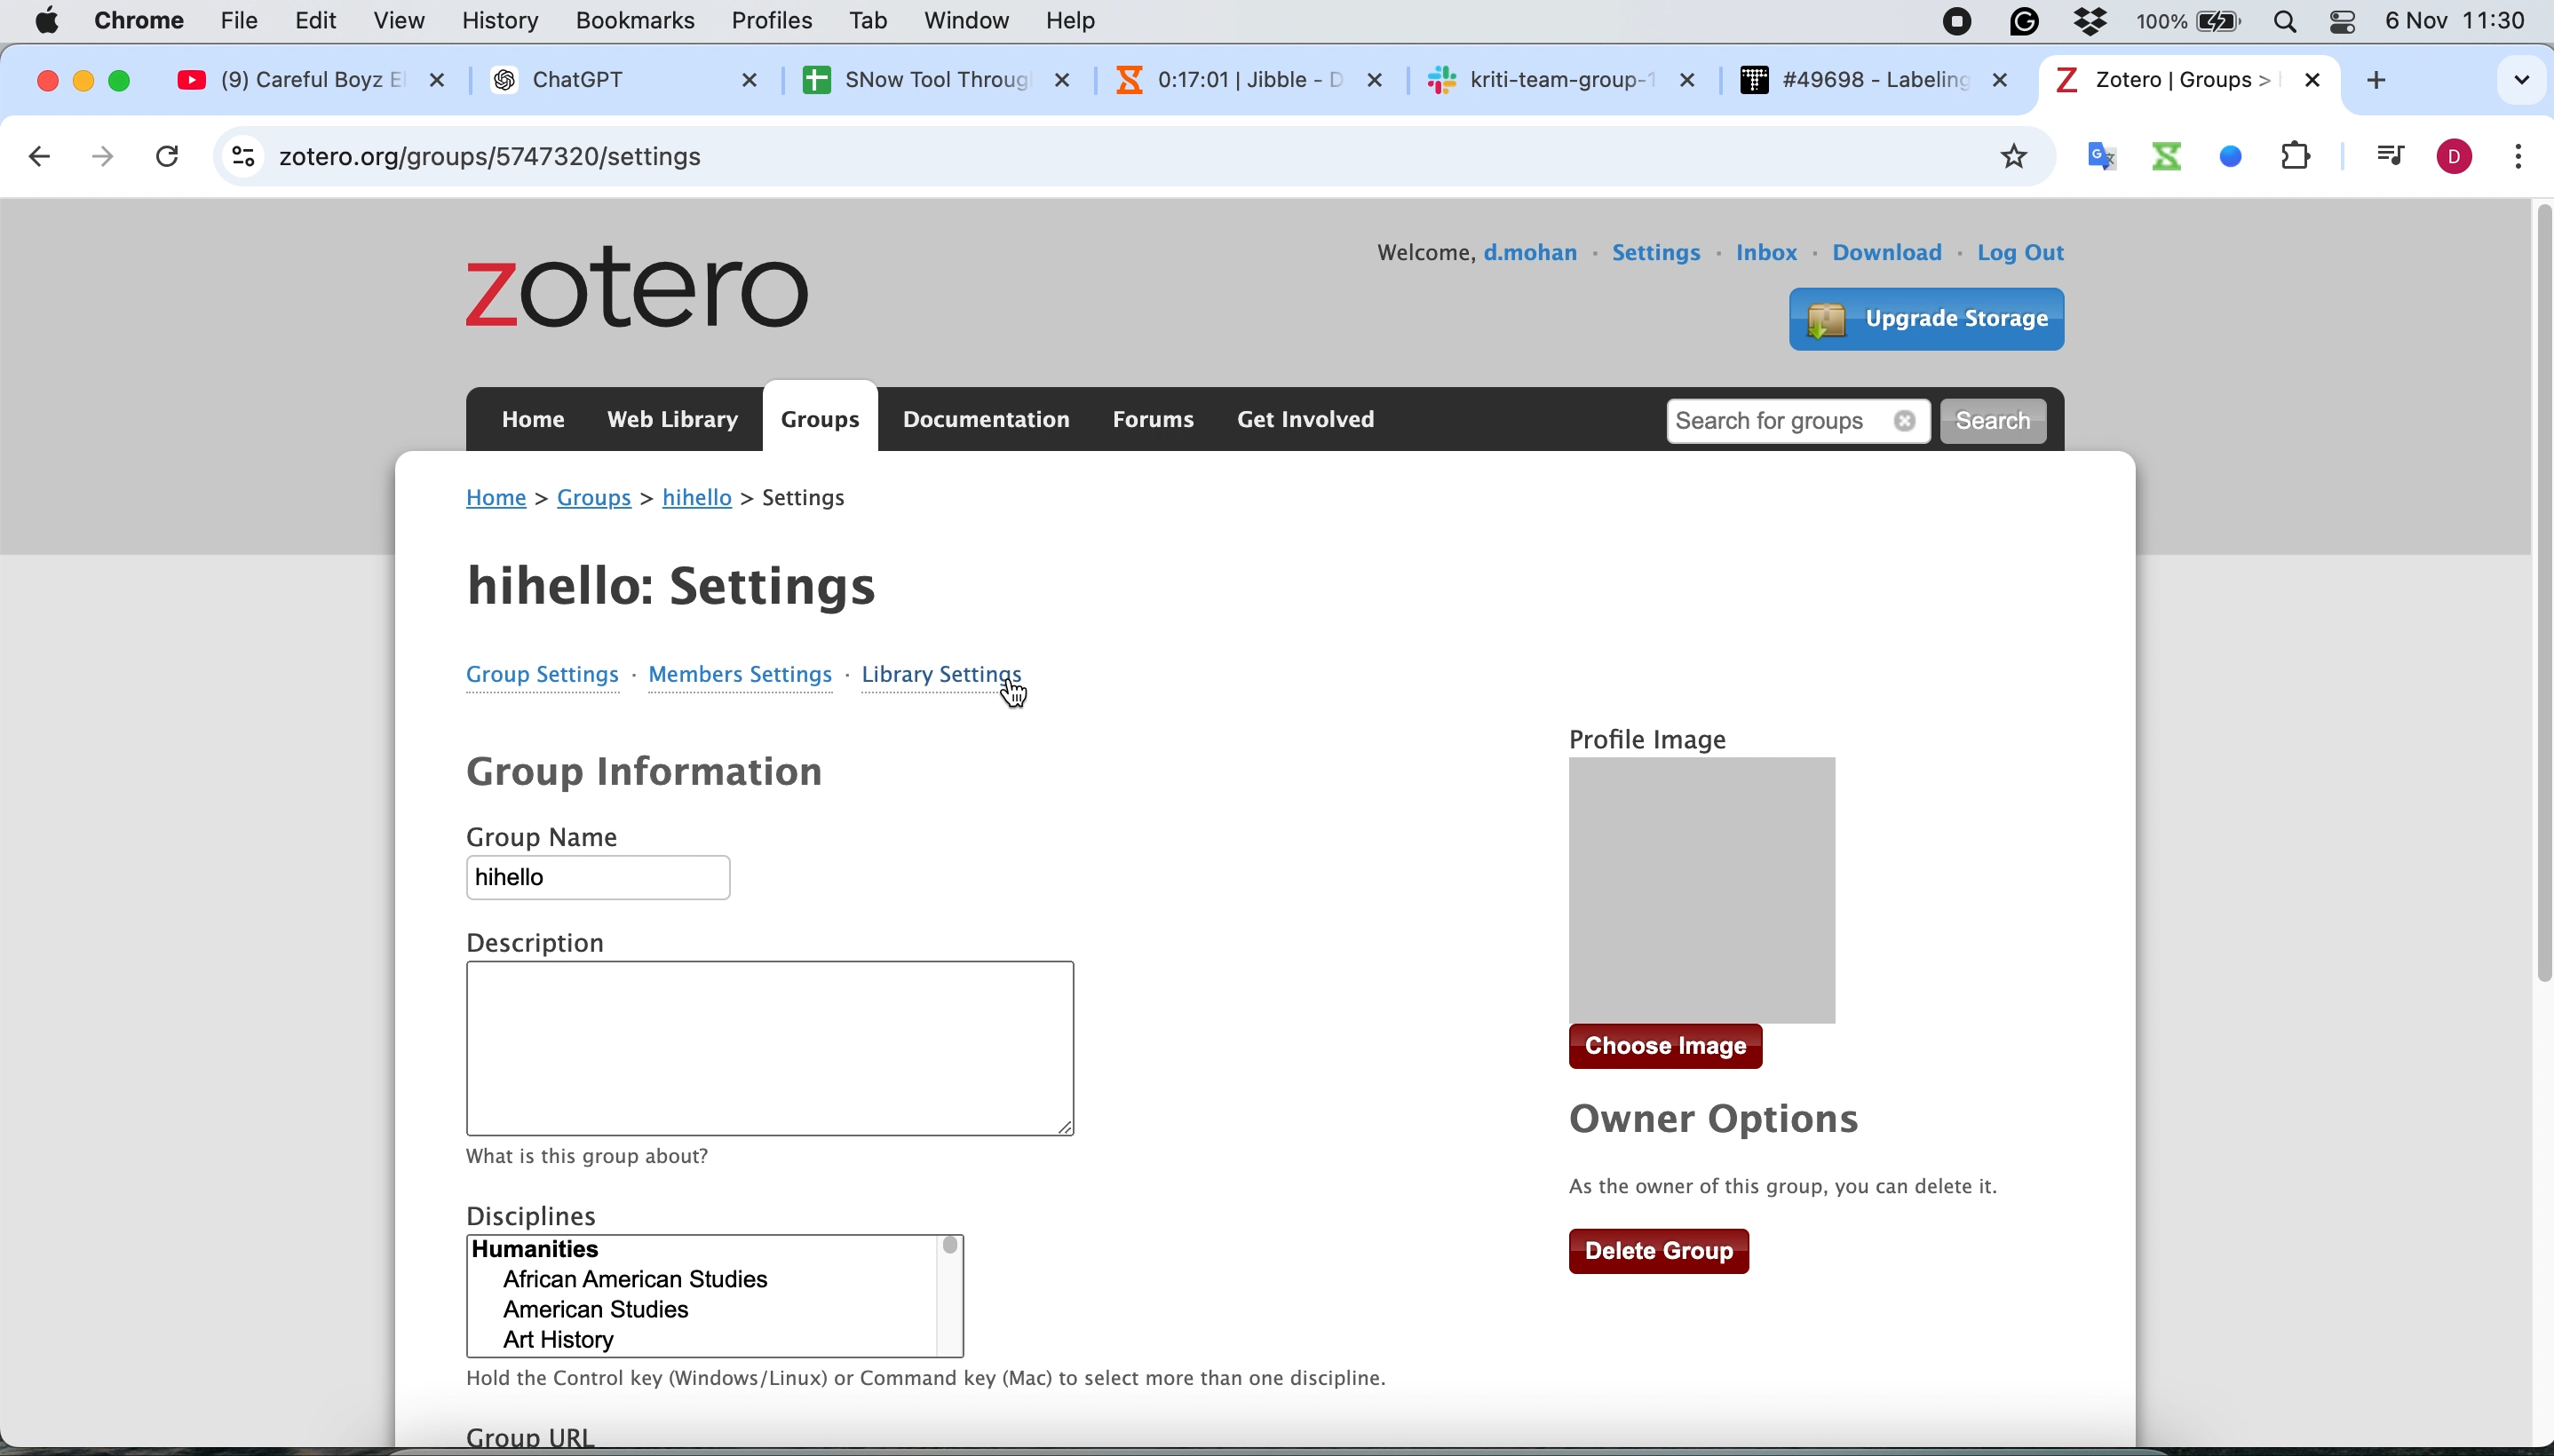 The height and width of the screenshot is (1456, 2554). I want to click on go back, so click(37, 155).